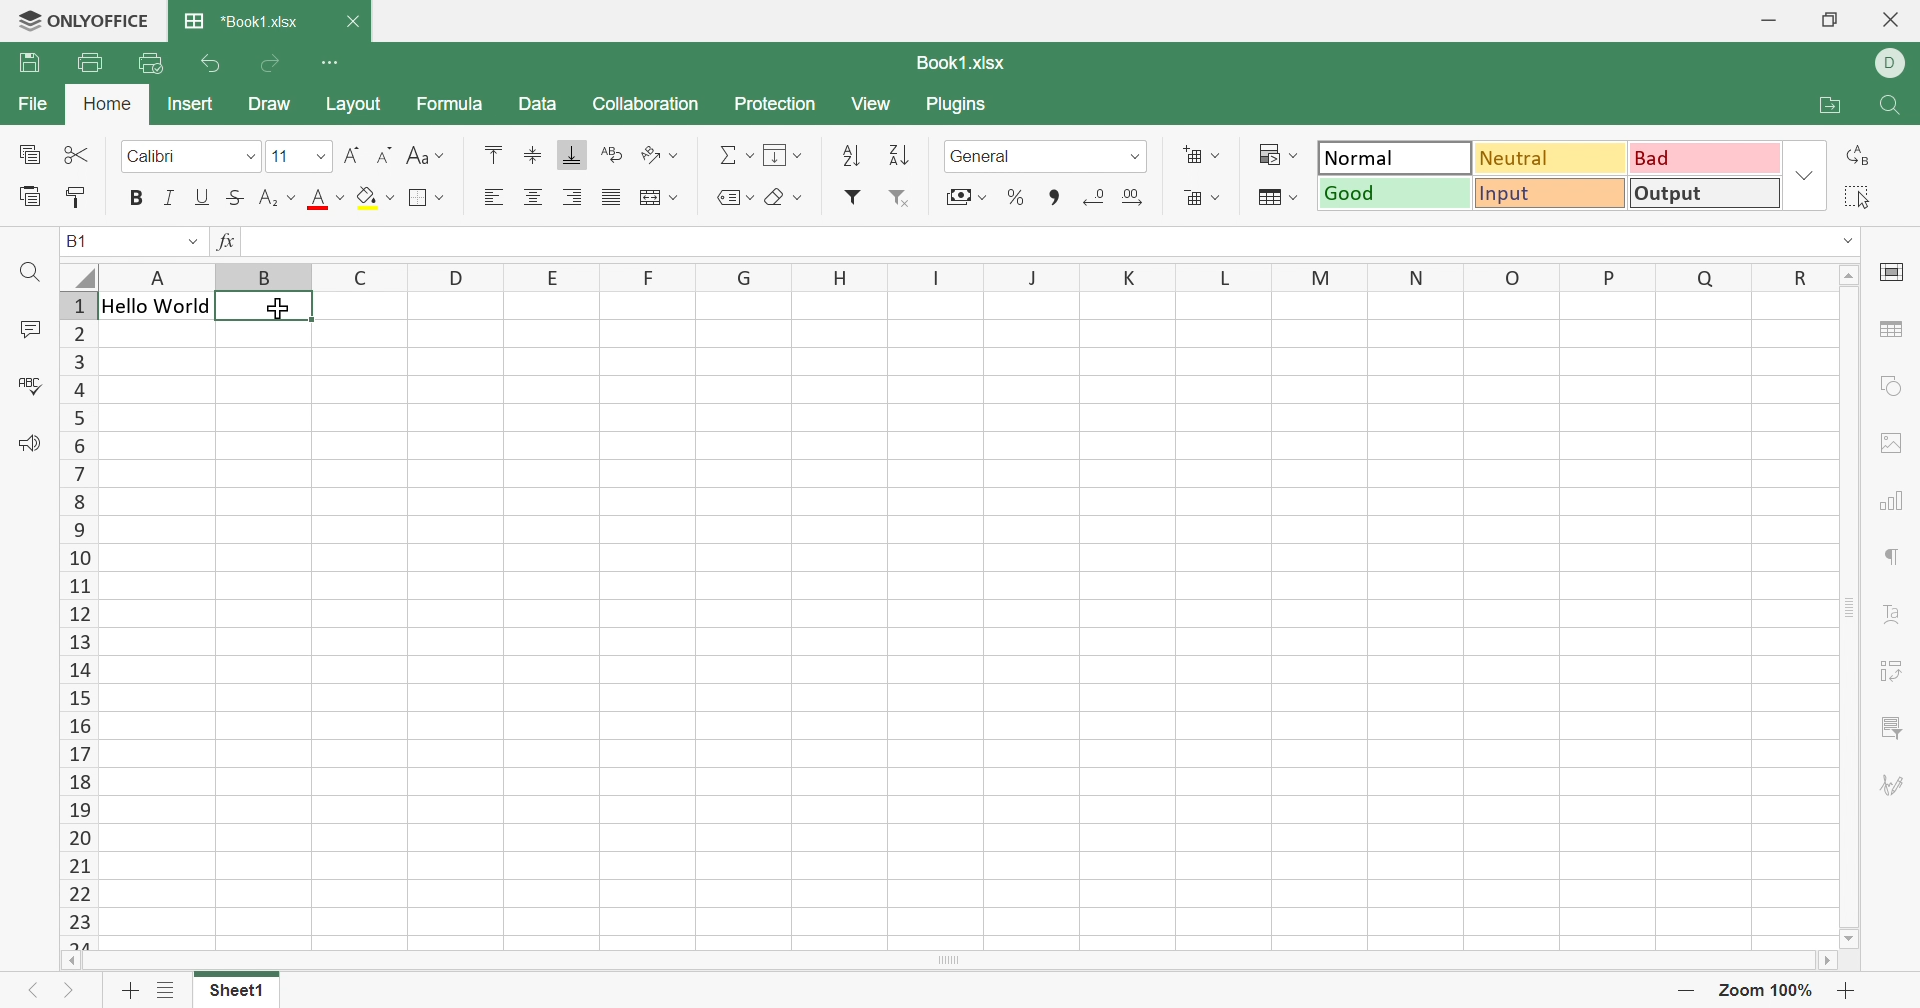 This screenshot has height=1008, width=1920. I want to click on Summation, so click(736, 156).